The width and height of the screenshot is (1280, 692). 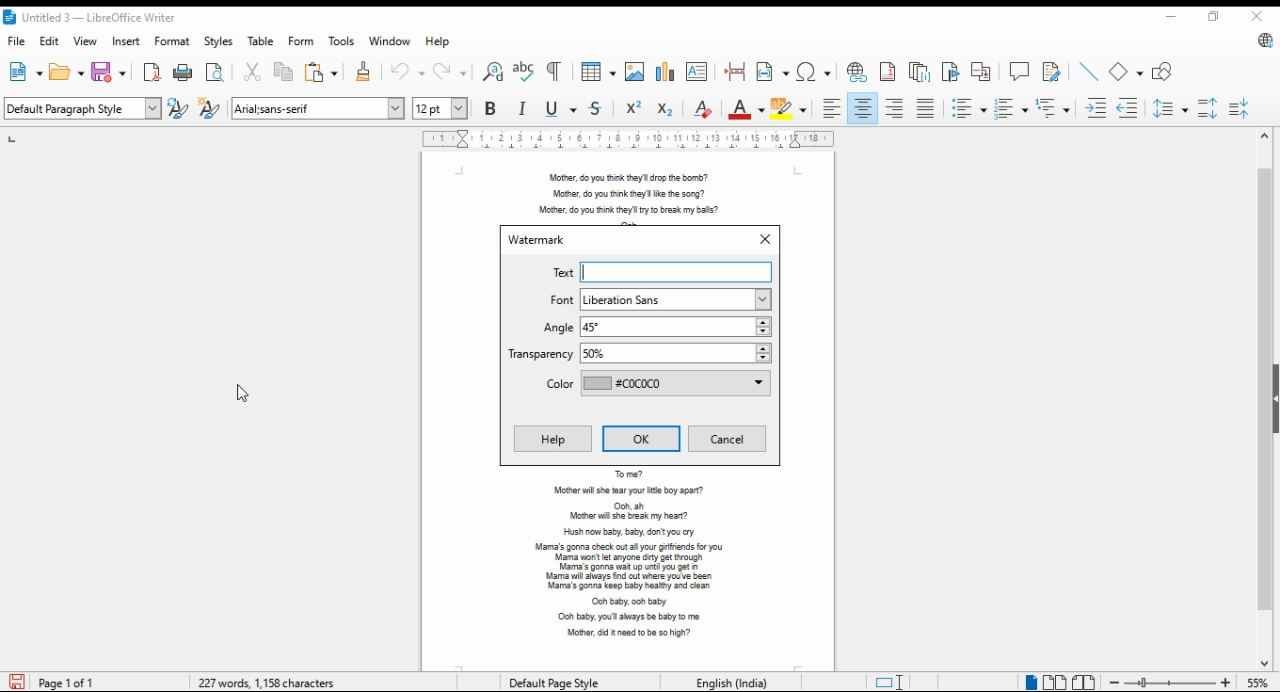 I want to click on tools, so click(x=344, y=41).